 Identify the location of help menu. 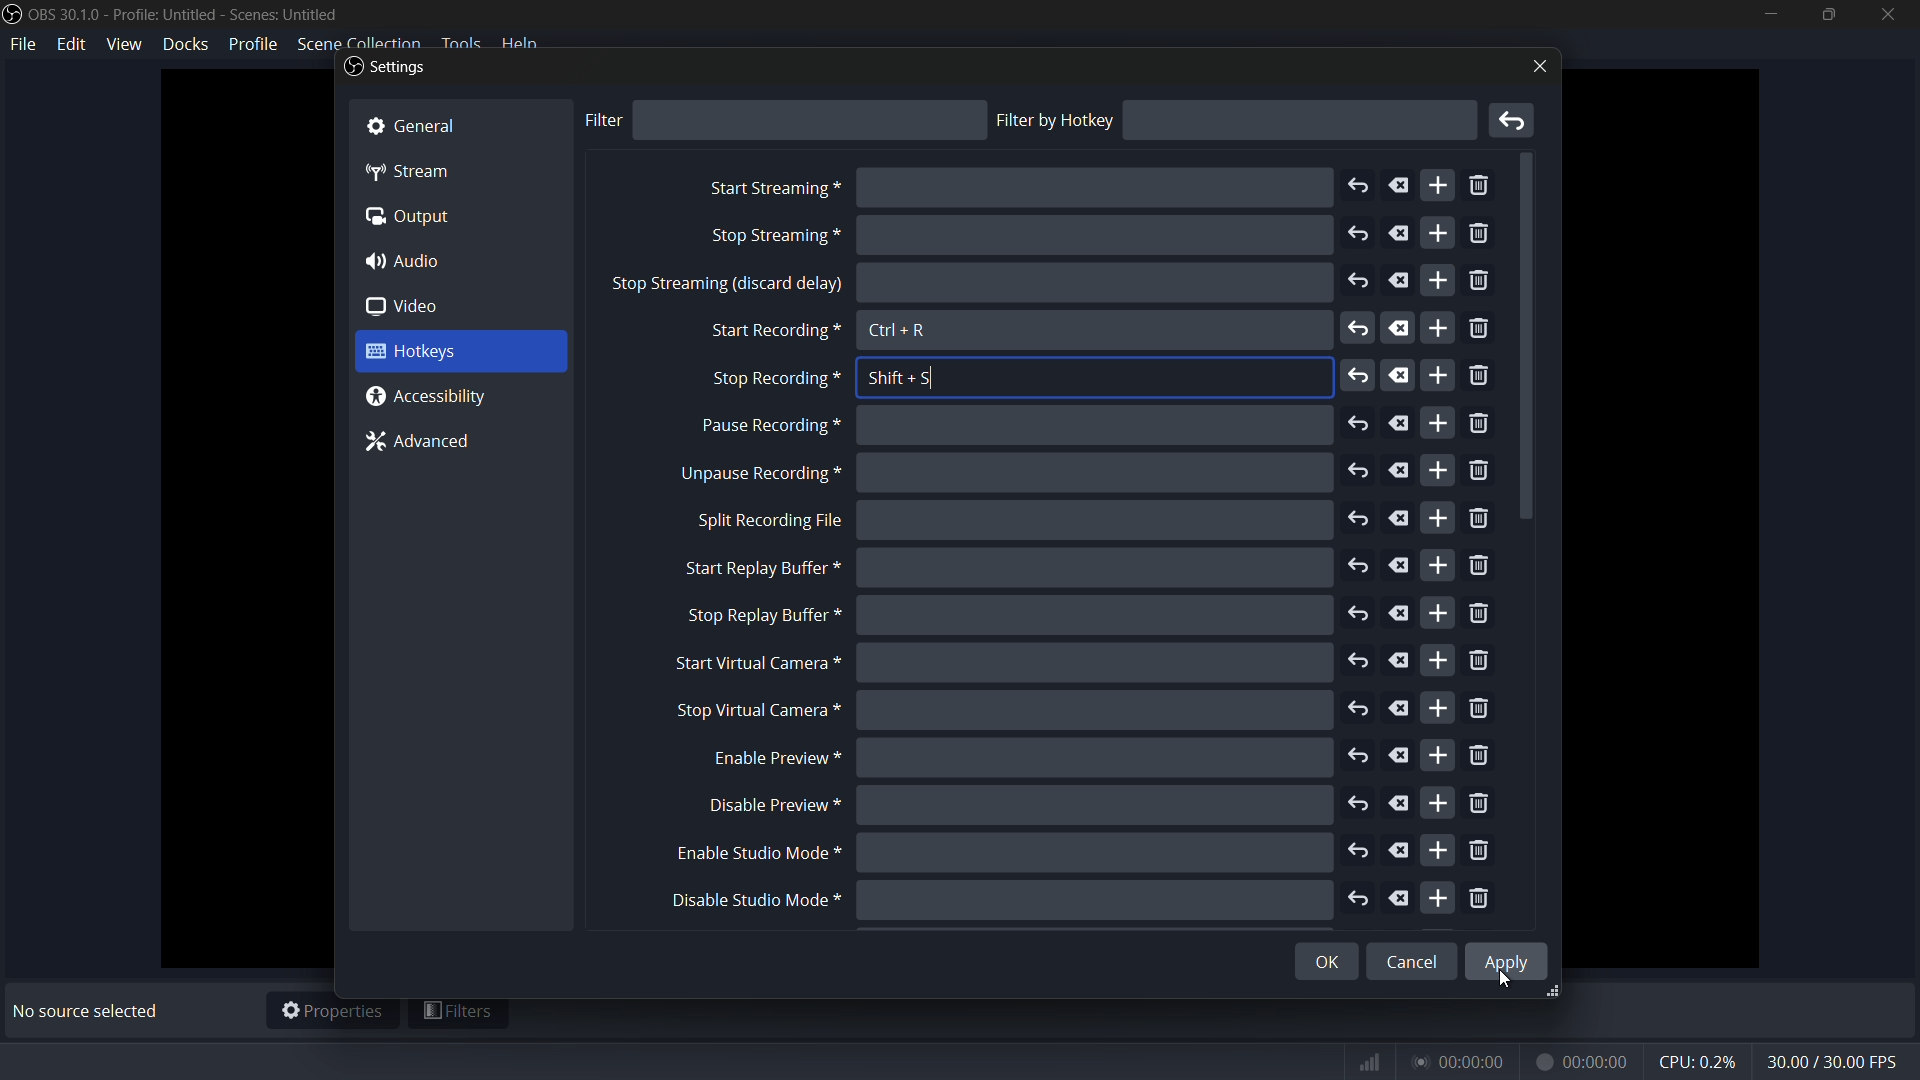
(522, 43).